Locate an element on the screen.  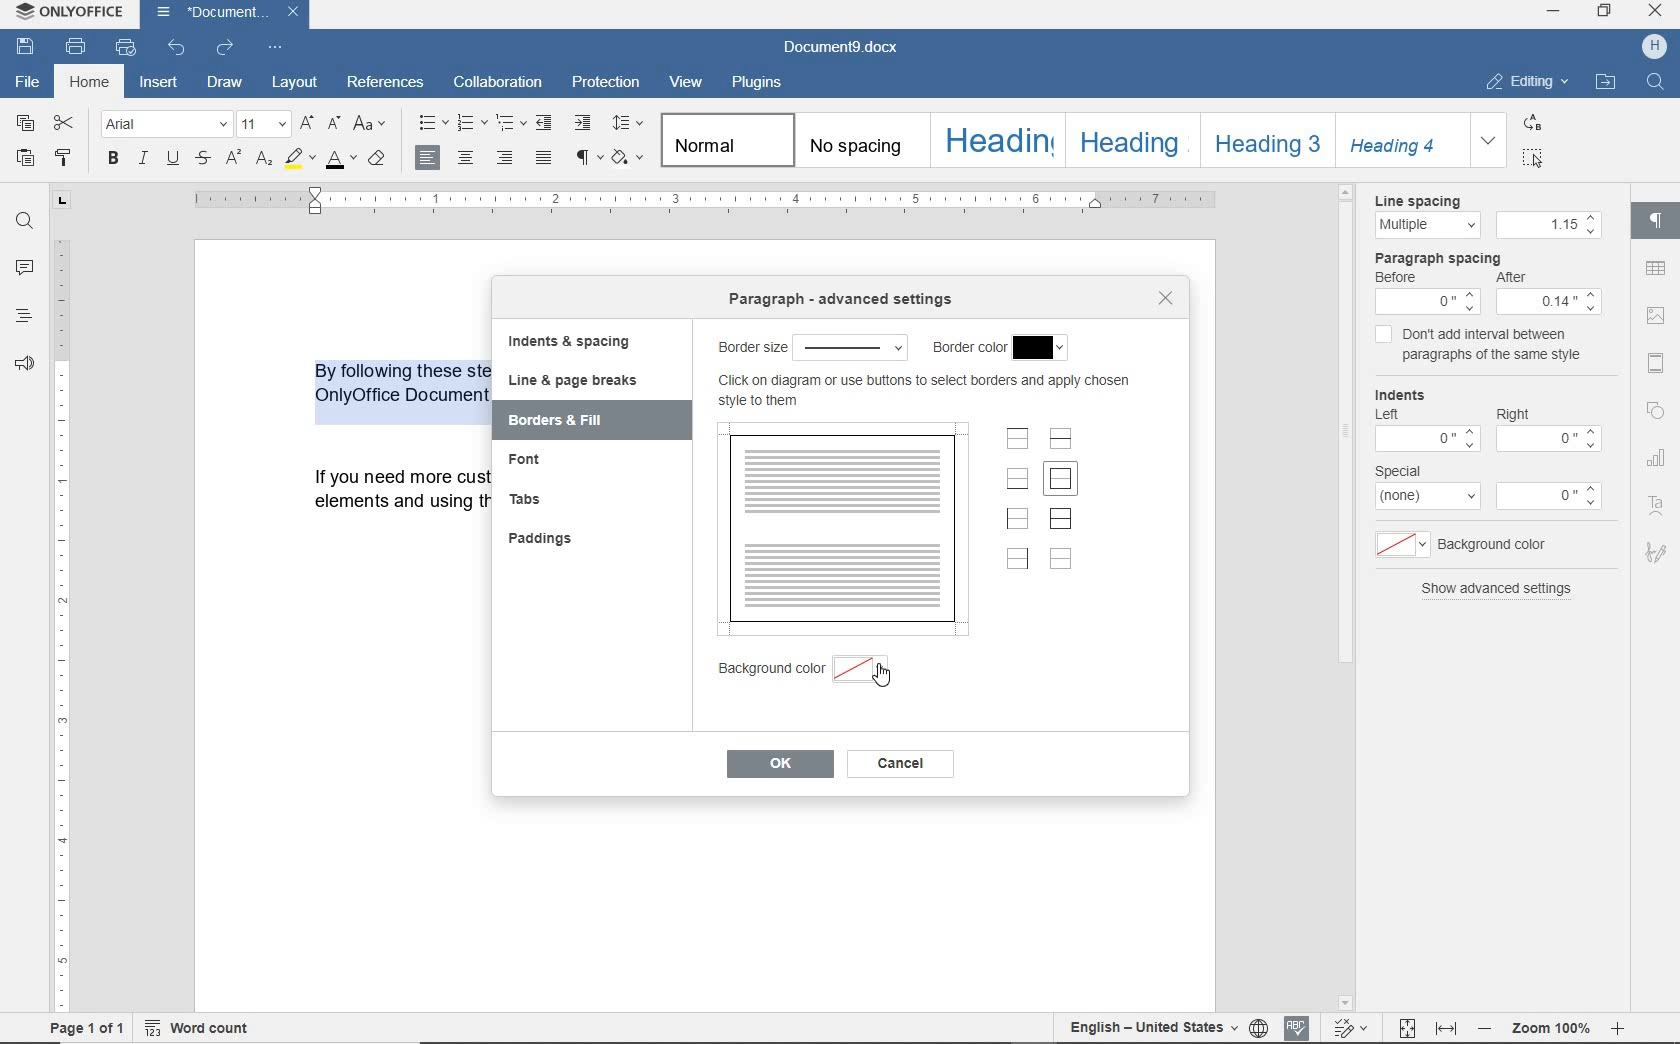
set left border only is located at coordinates (1016, 520).